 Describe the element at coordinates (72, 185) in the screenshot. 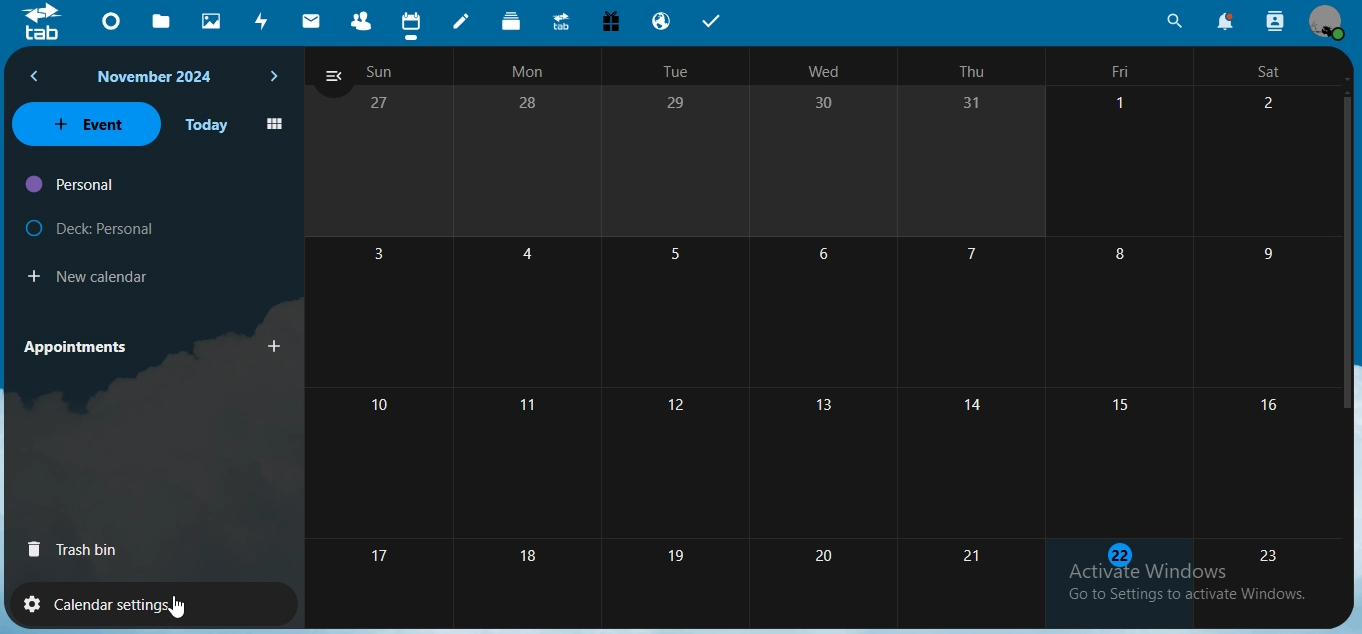

I see `personal` at that location.